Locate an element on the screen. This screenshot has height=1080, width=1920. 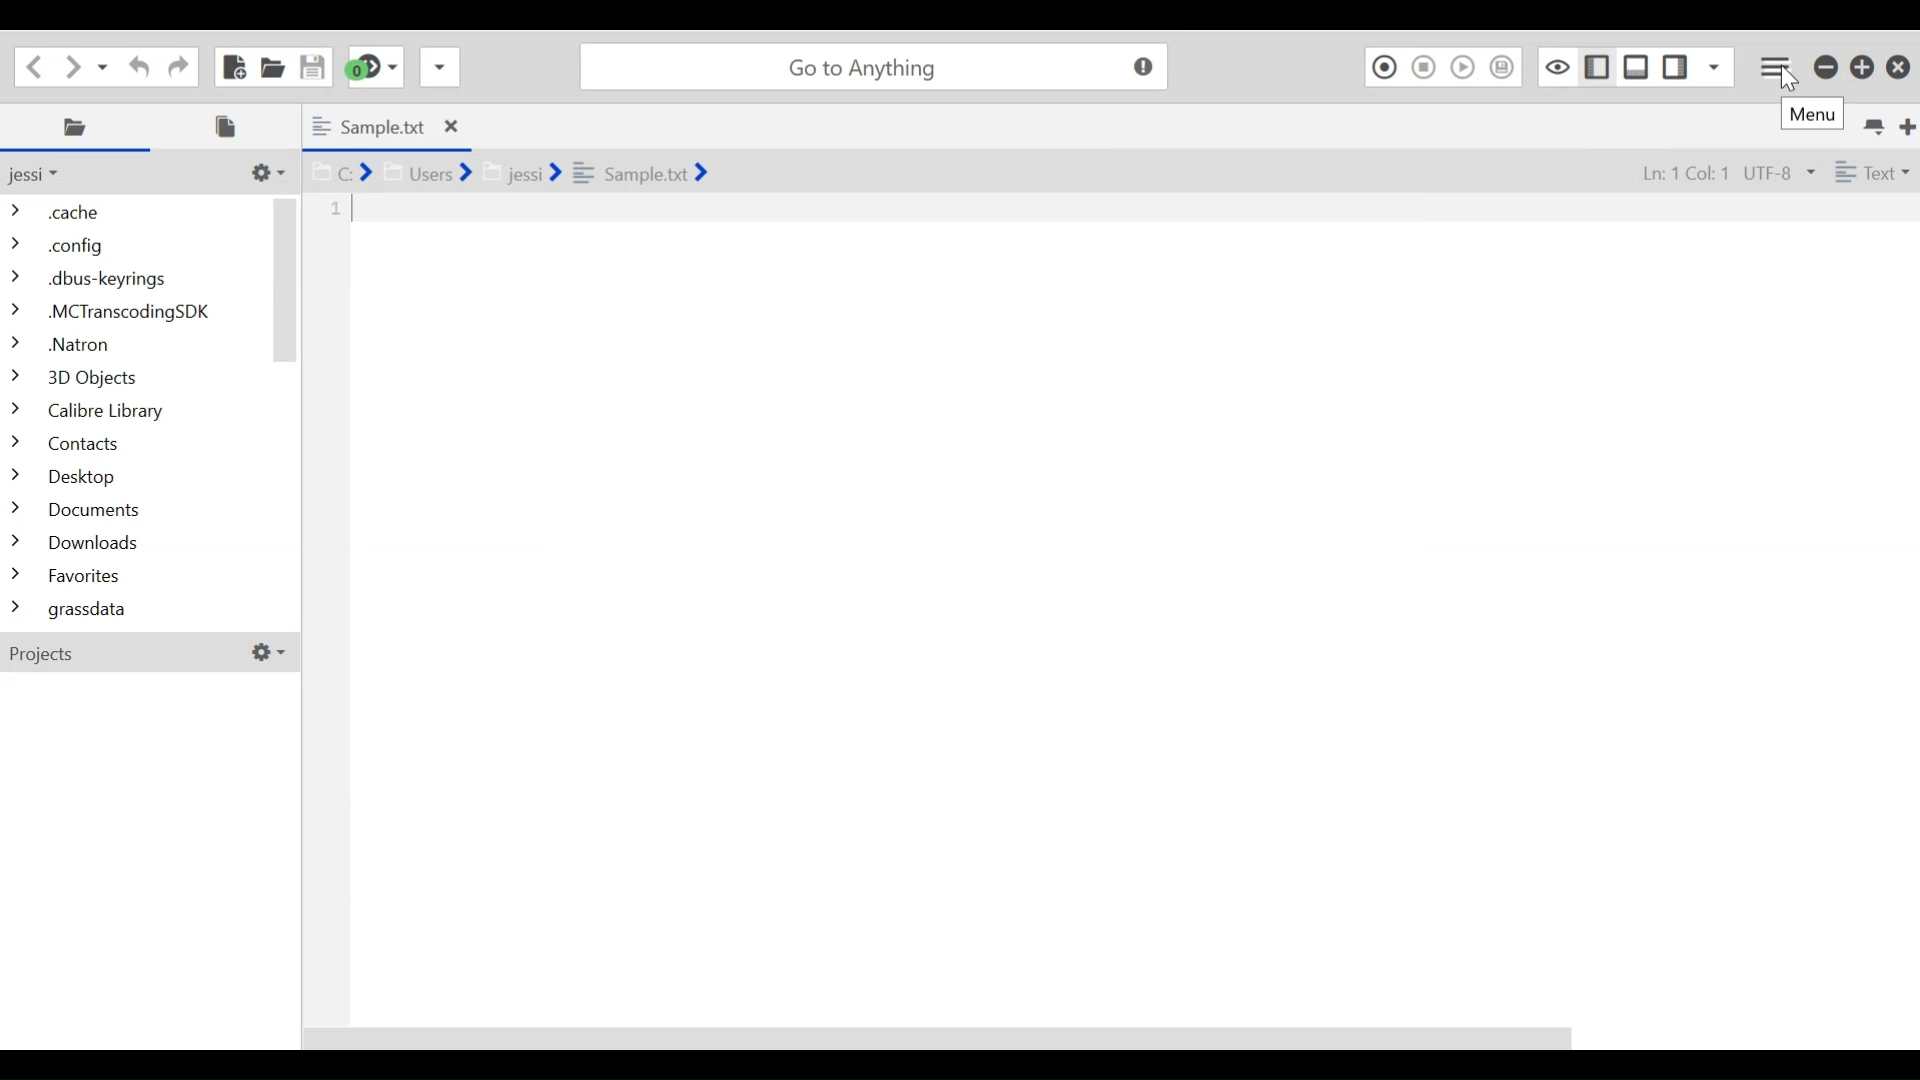
Show/Hide Right pane is located at coordinates (1594, 65).